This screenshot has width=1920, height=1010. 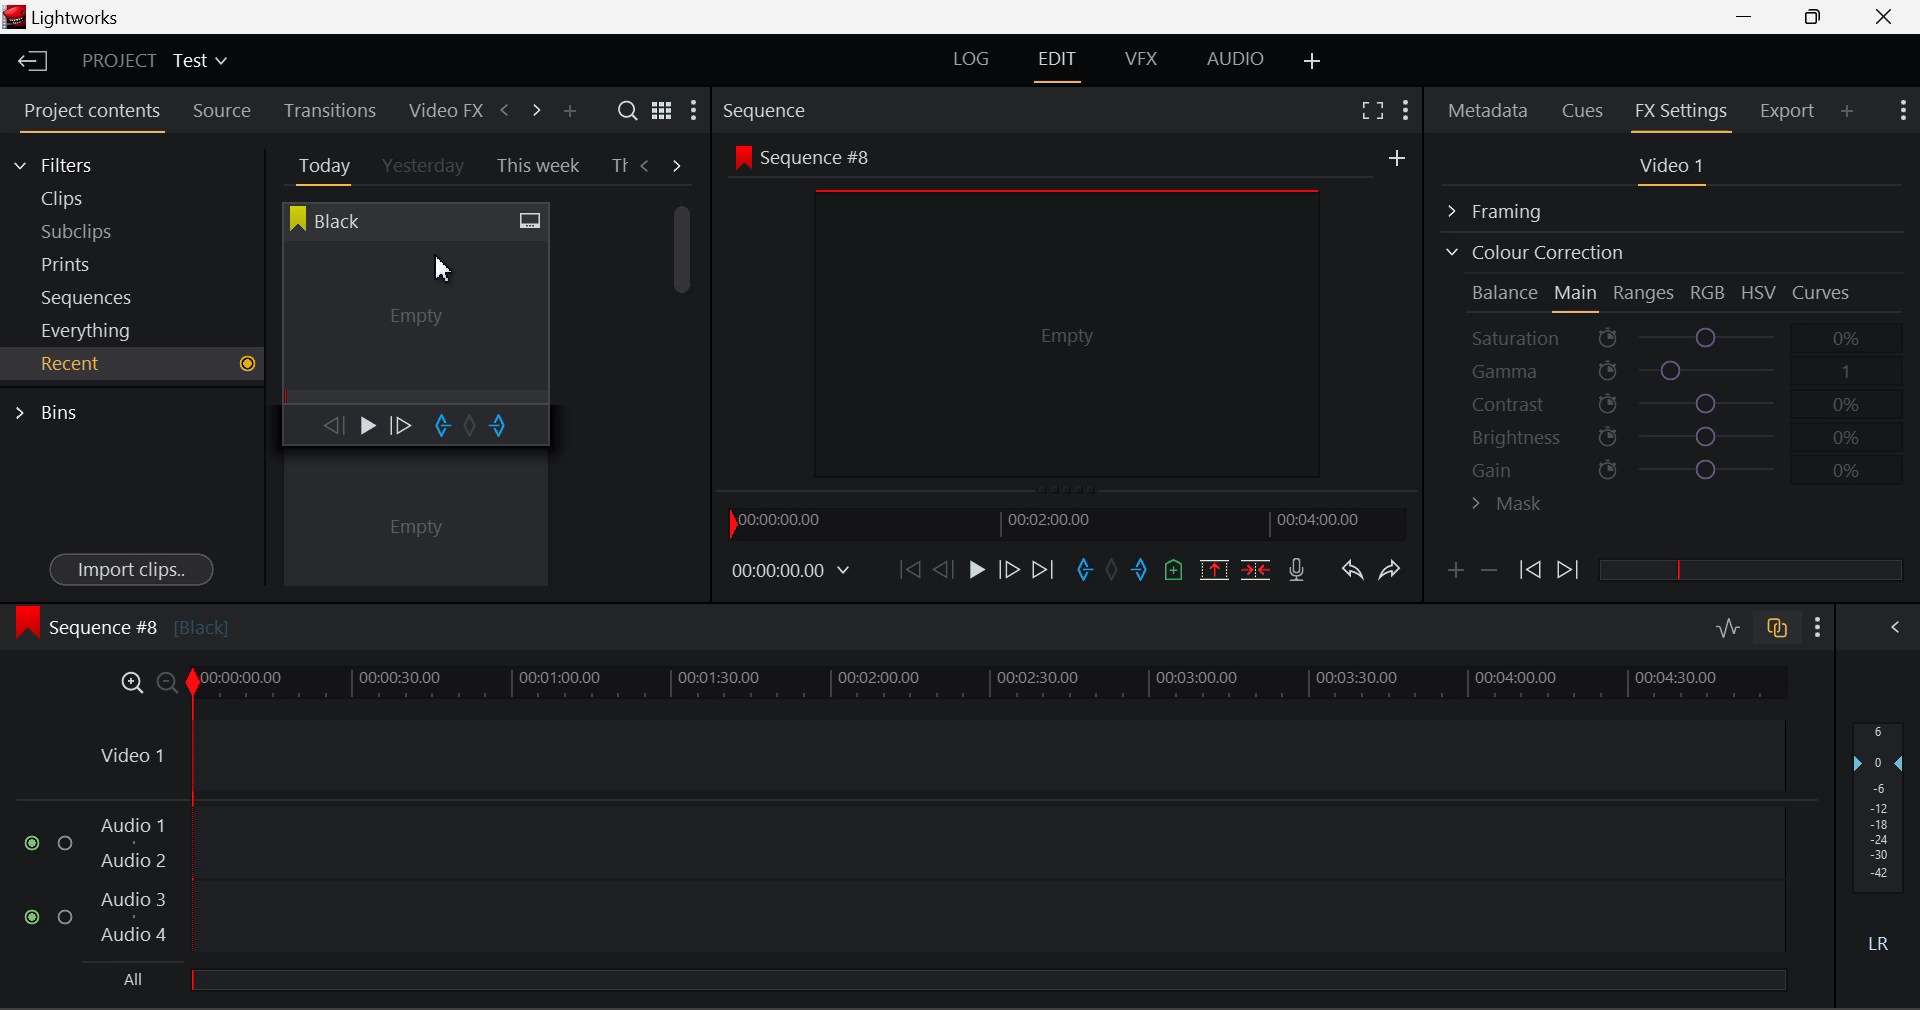 I want to click on Colour Correction, so click(x=1534, y=252).